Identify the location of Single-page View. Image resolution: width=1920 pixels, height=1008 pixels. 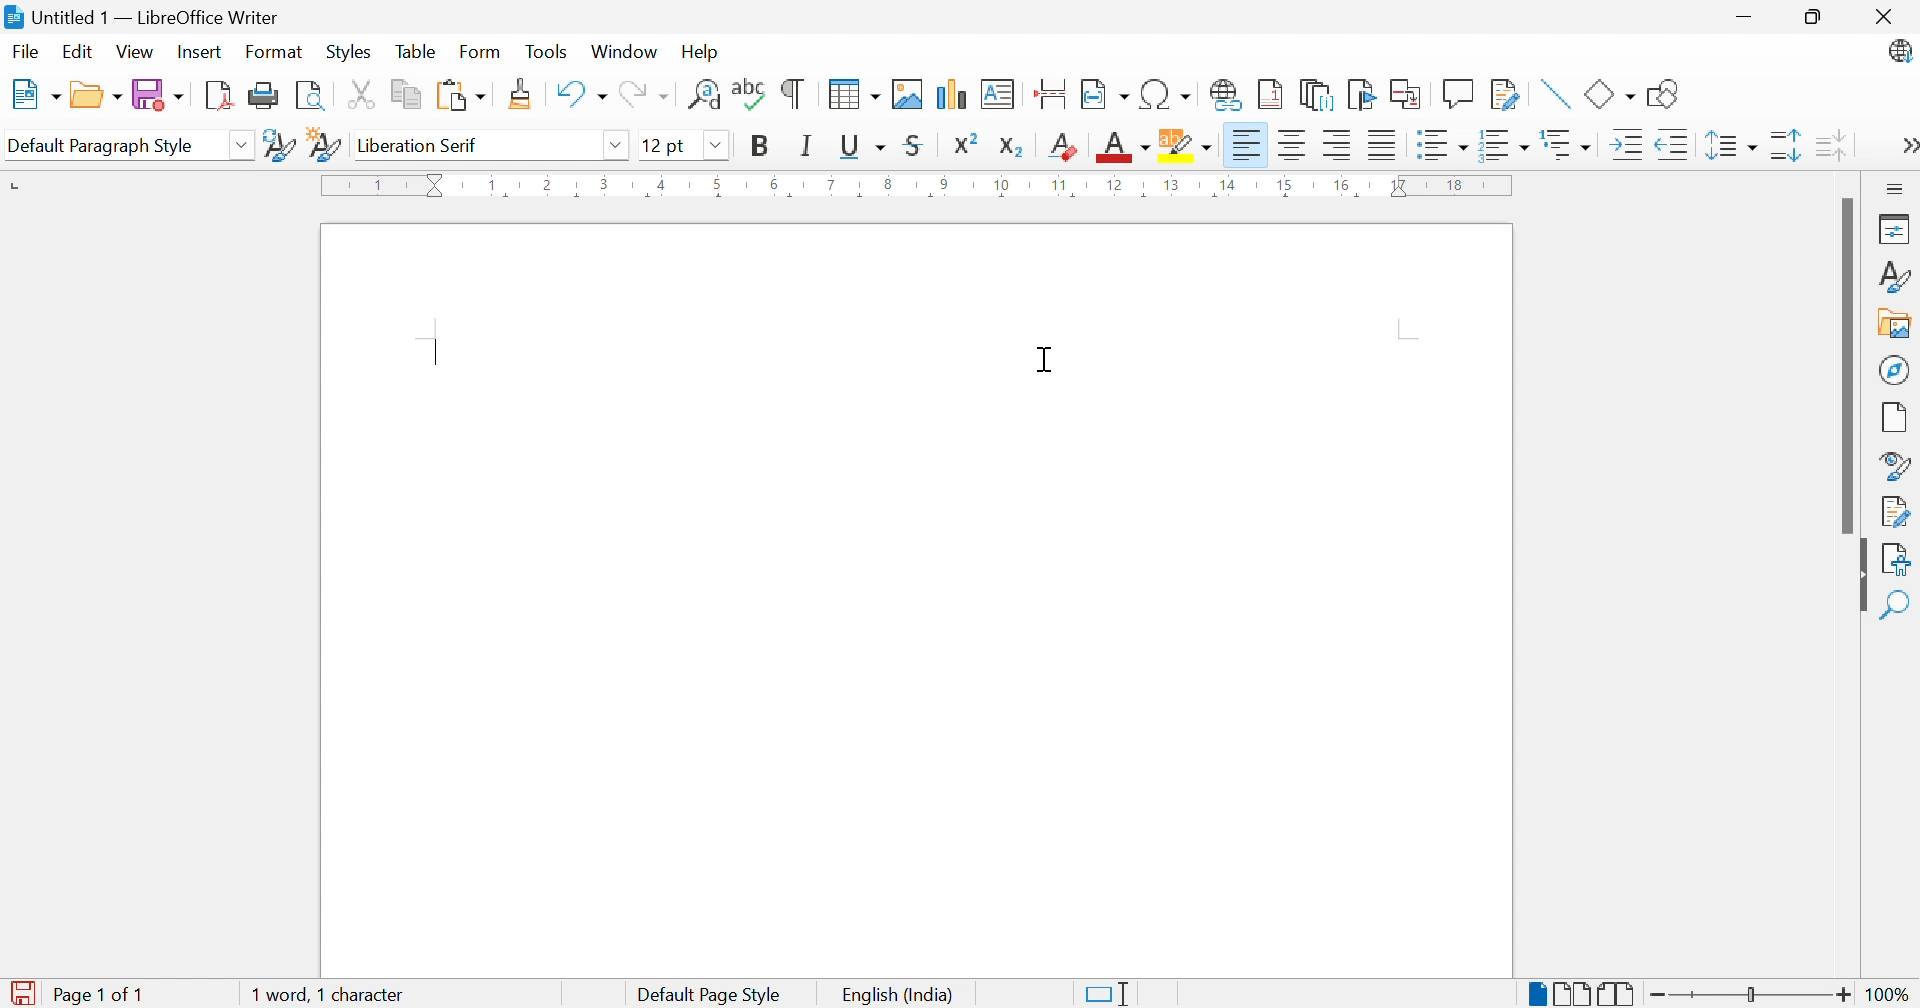
(1537, 994).